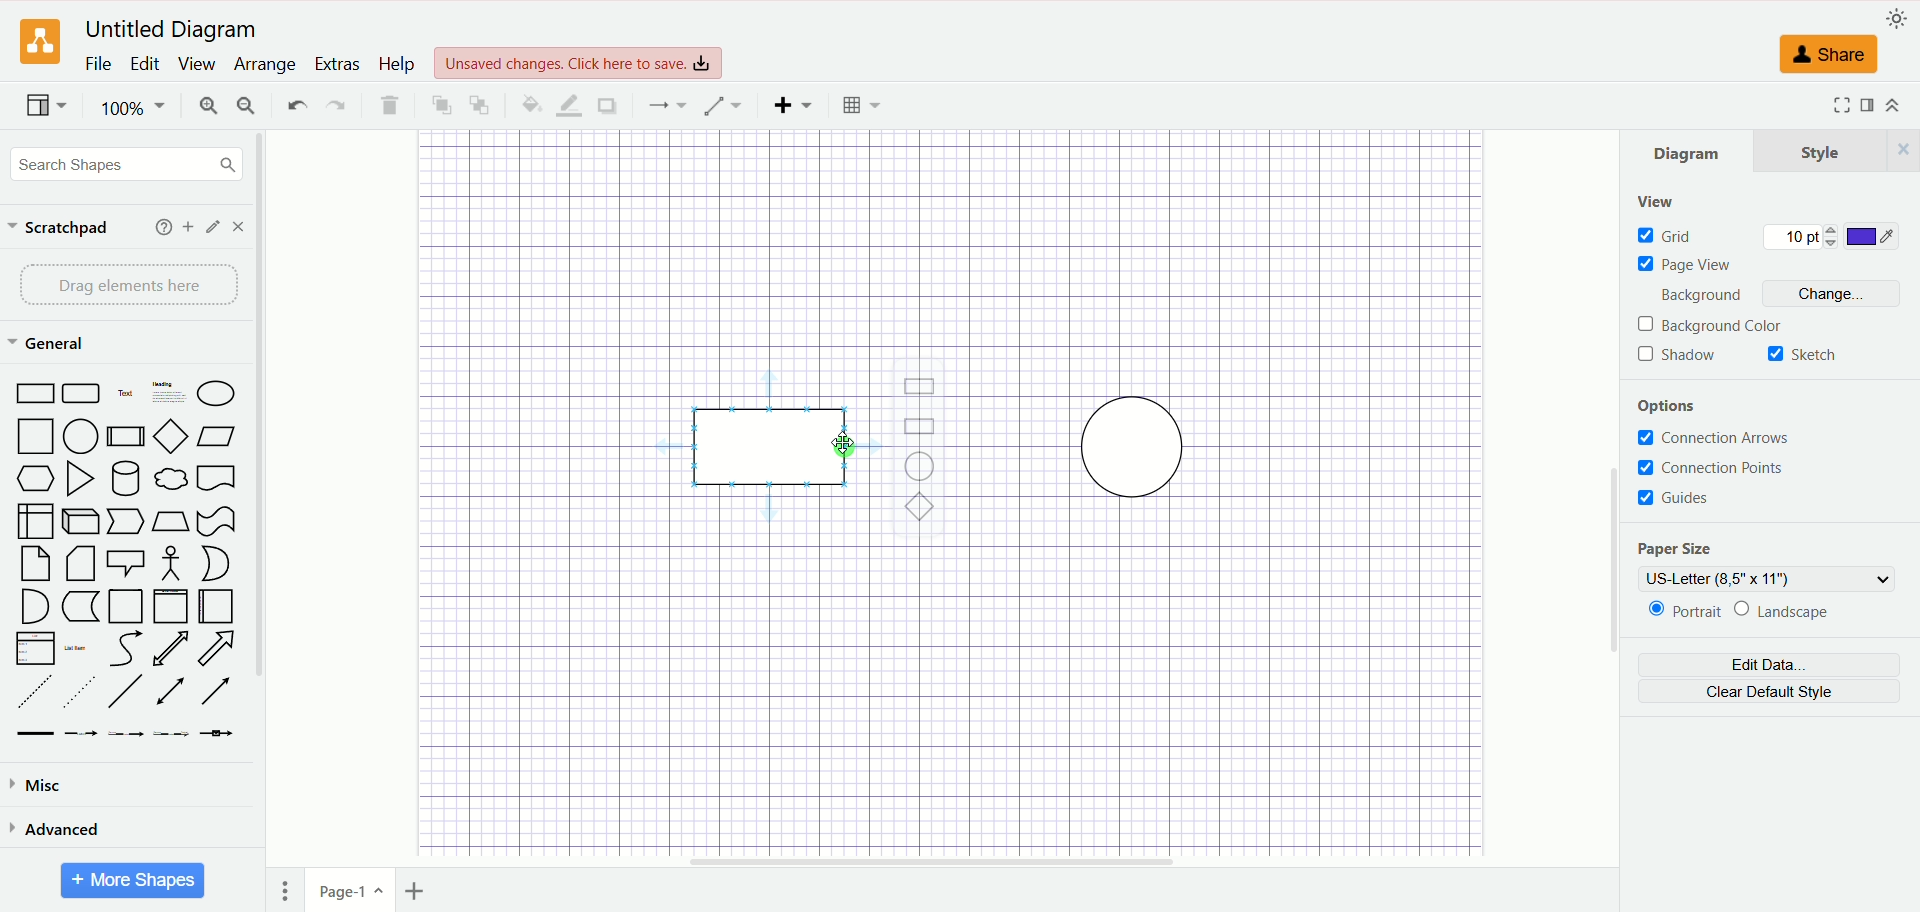 The width and height of the screenshot is (1920, 912). I want to click on edit, so click(213, 227).